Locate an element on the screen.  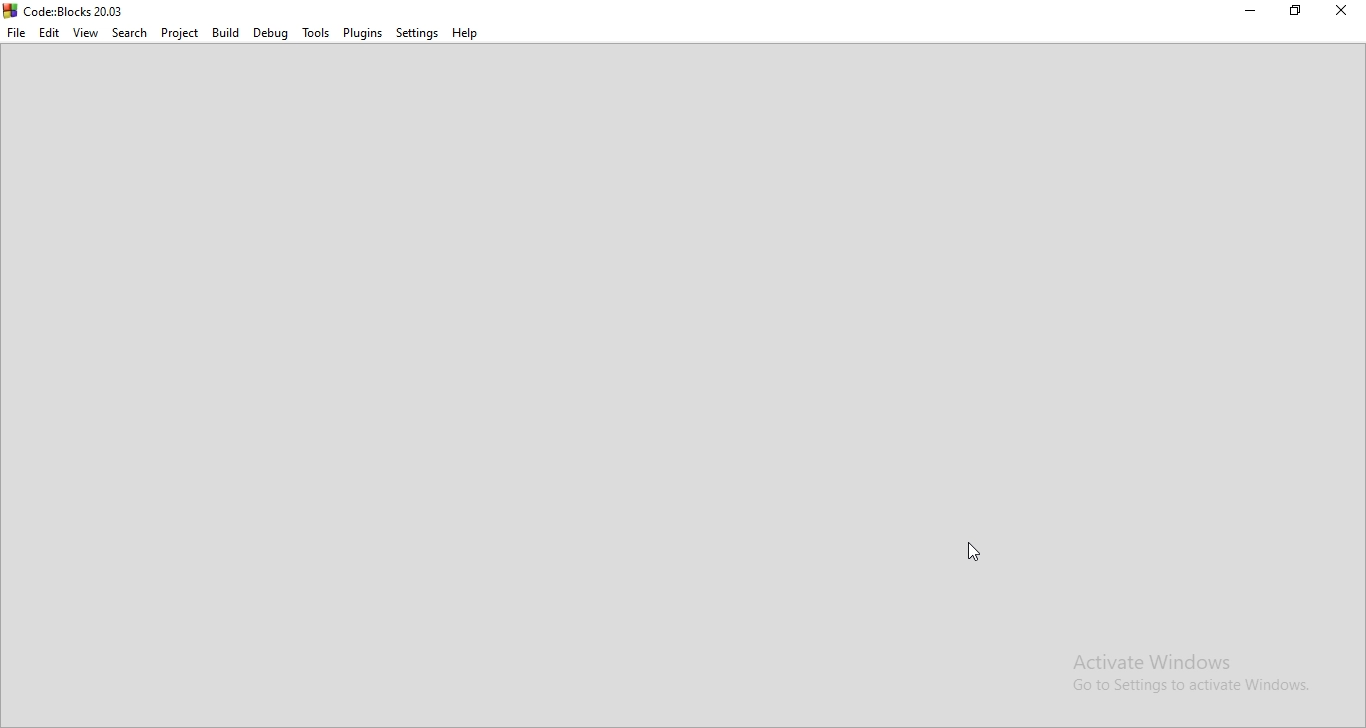
Settings  is located at coordinates (416, 34).